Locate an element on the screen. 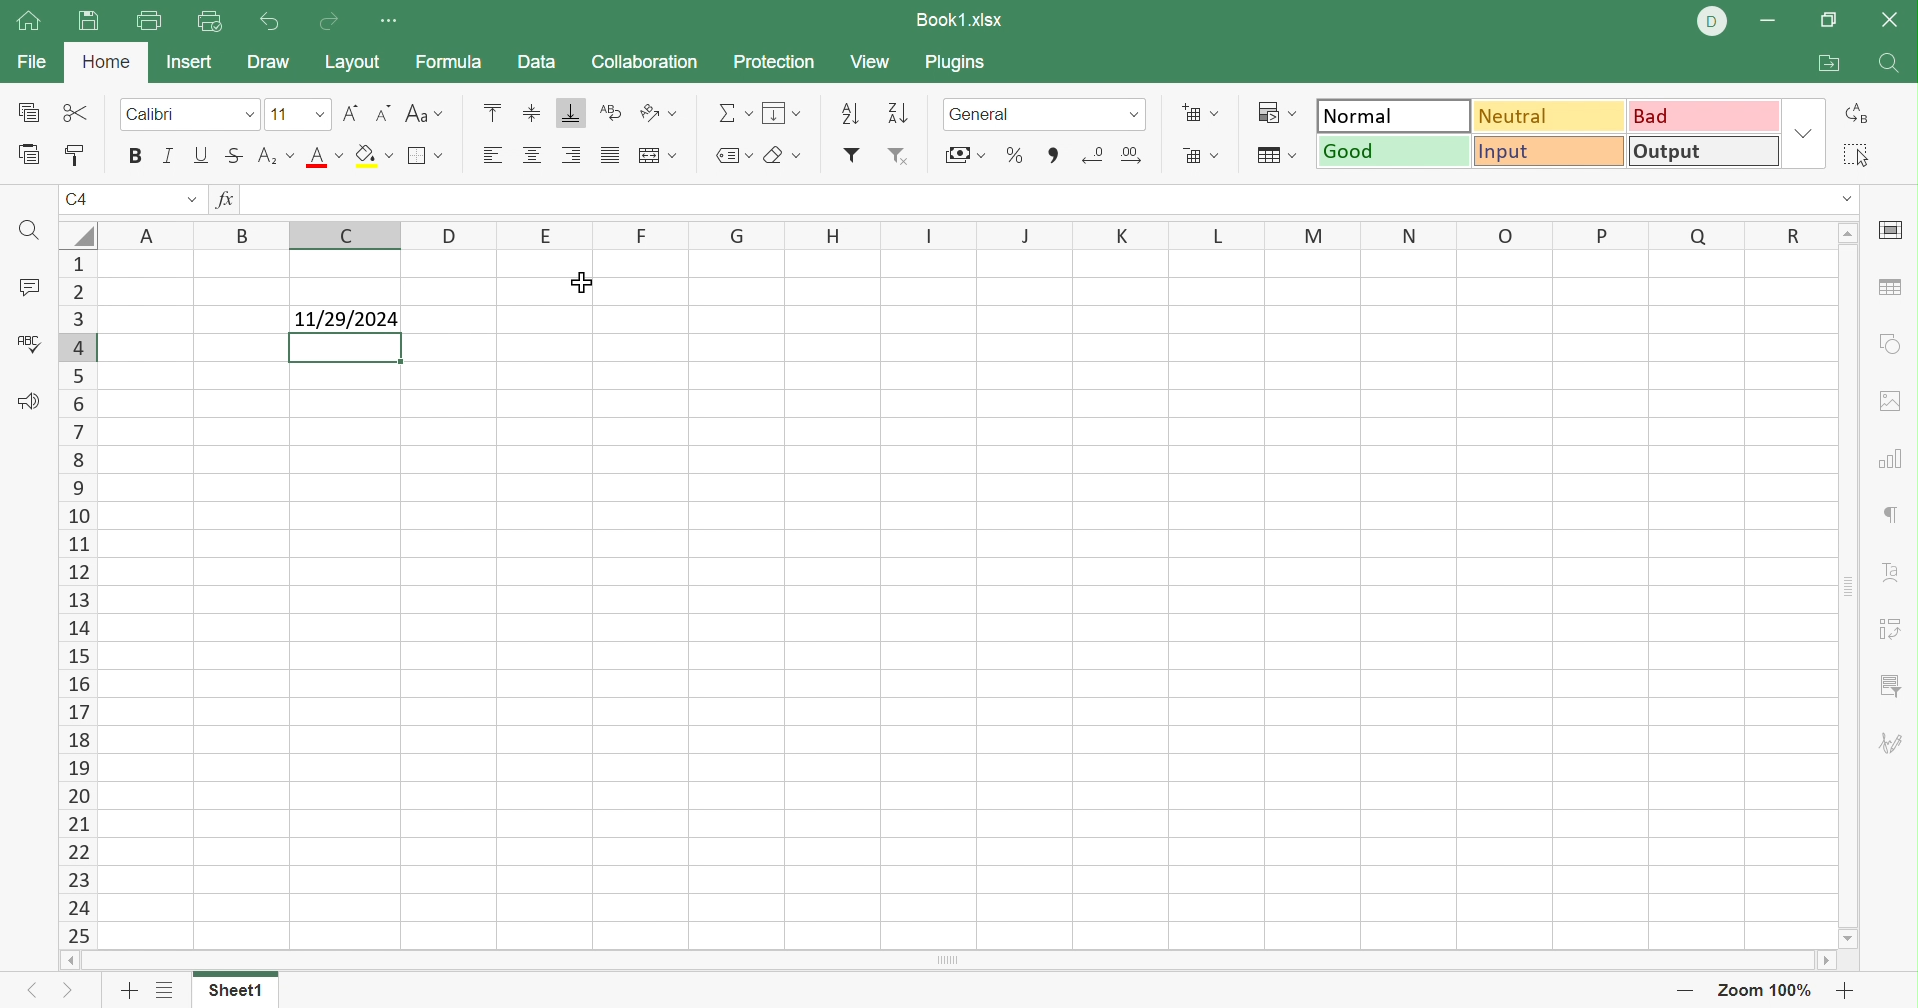 The height and width of the screenshot is (1008, 1918). Italic is located at coordinates (167, 153).